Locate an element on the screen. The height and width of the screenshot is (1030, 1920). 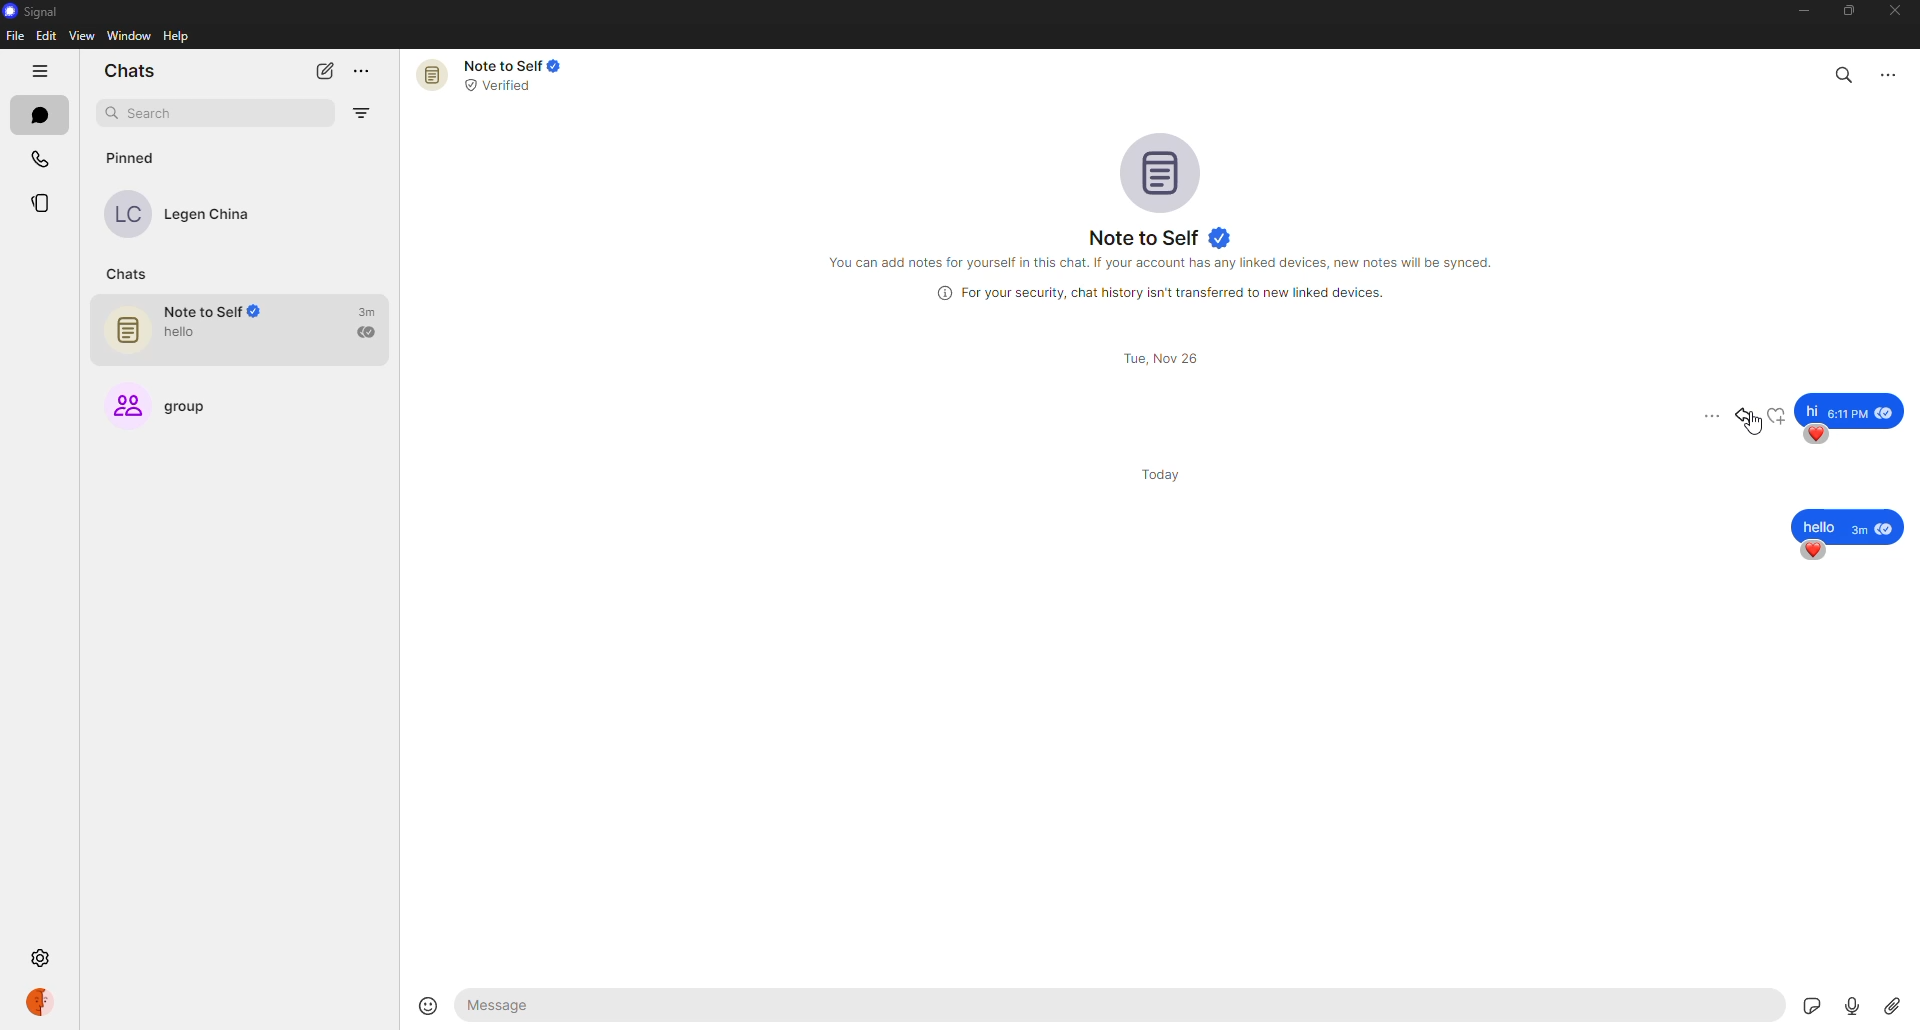
settings is located at coordinates (42, 955).